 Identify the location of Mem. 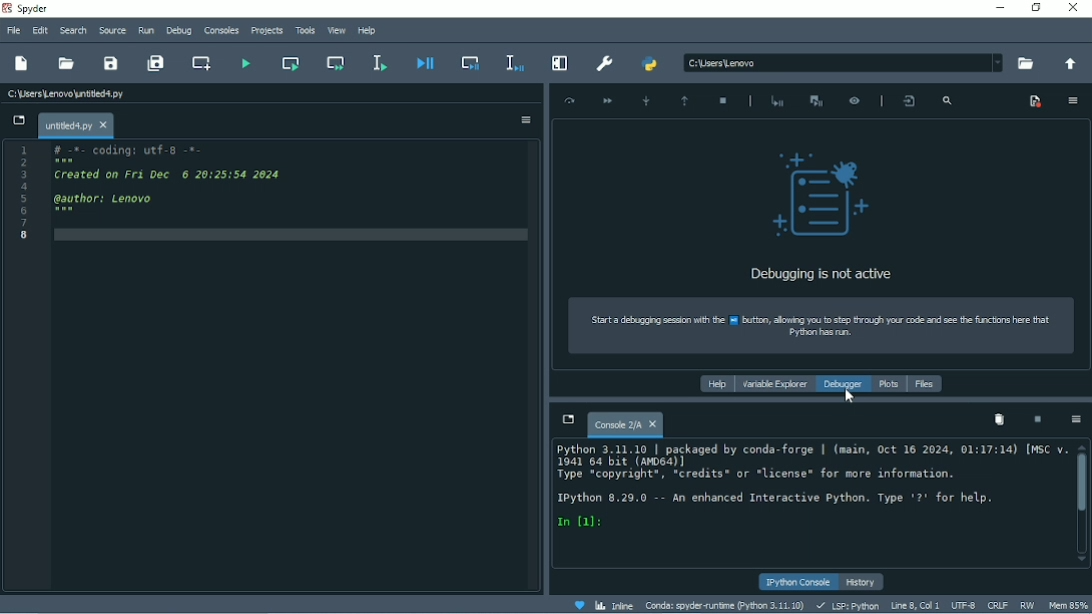
(1067, 603).